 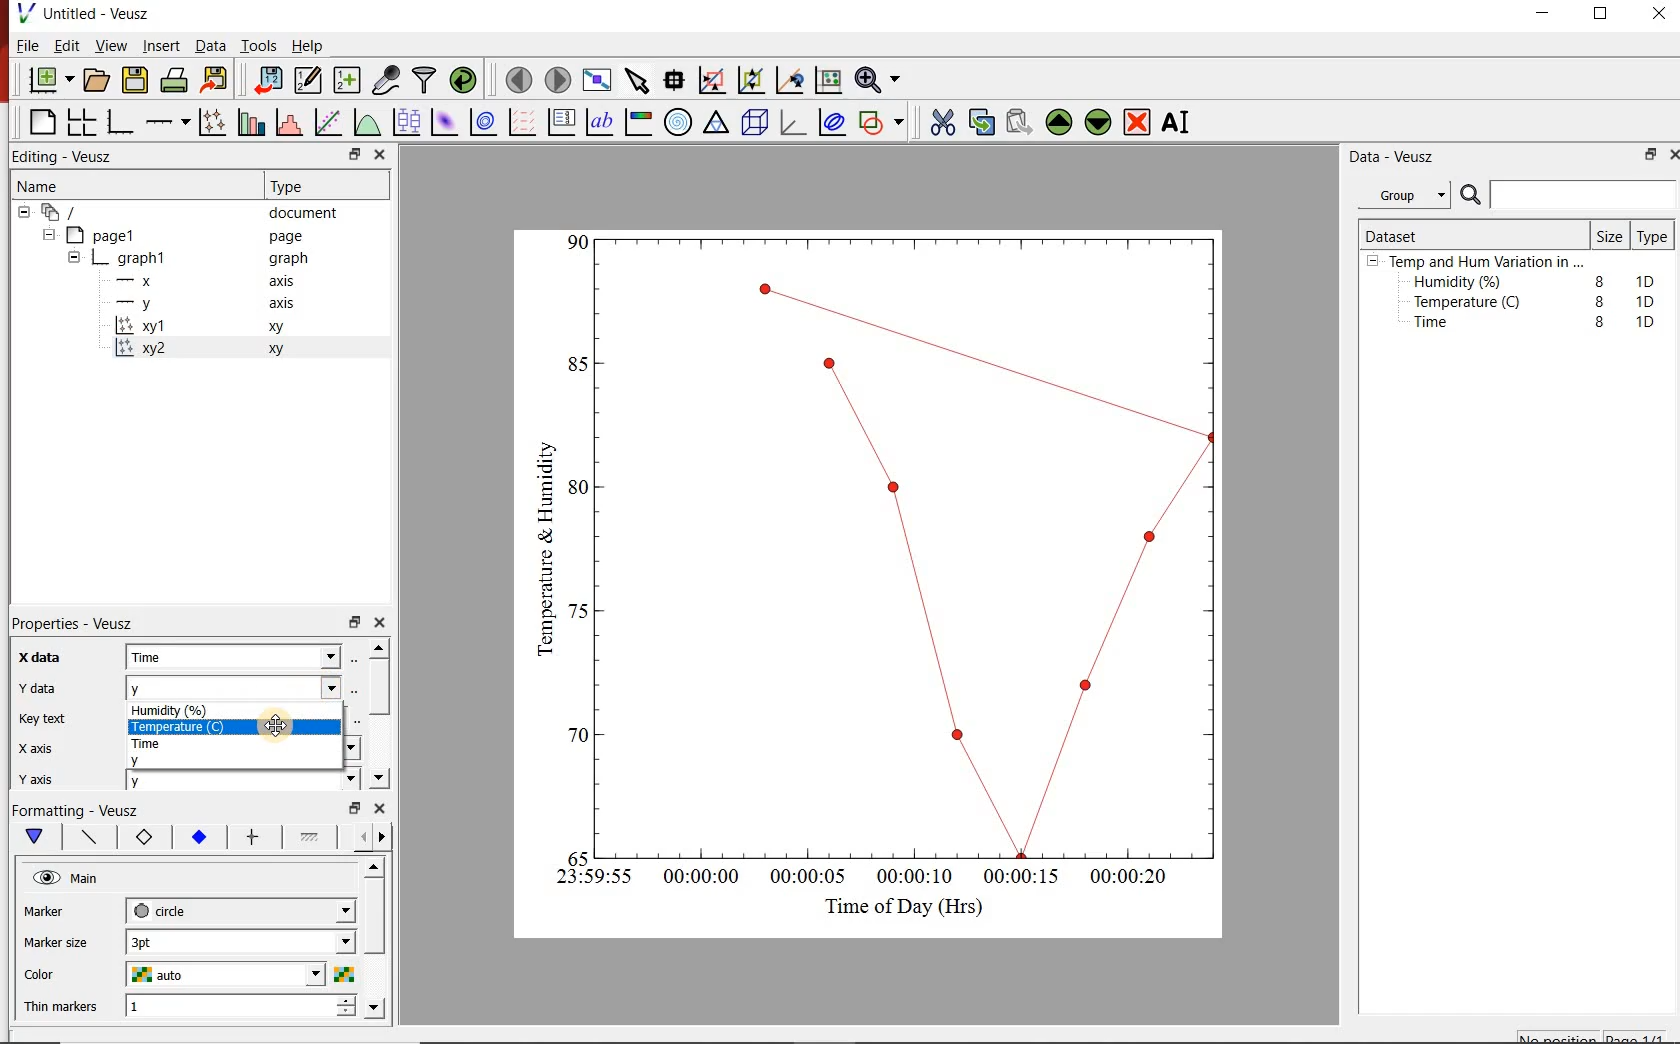 What do you see at coordinates (382, 711) in the screenshot?
I see `scroll bar` at bounding box center [382, 711].